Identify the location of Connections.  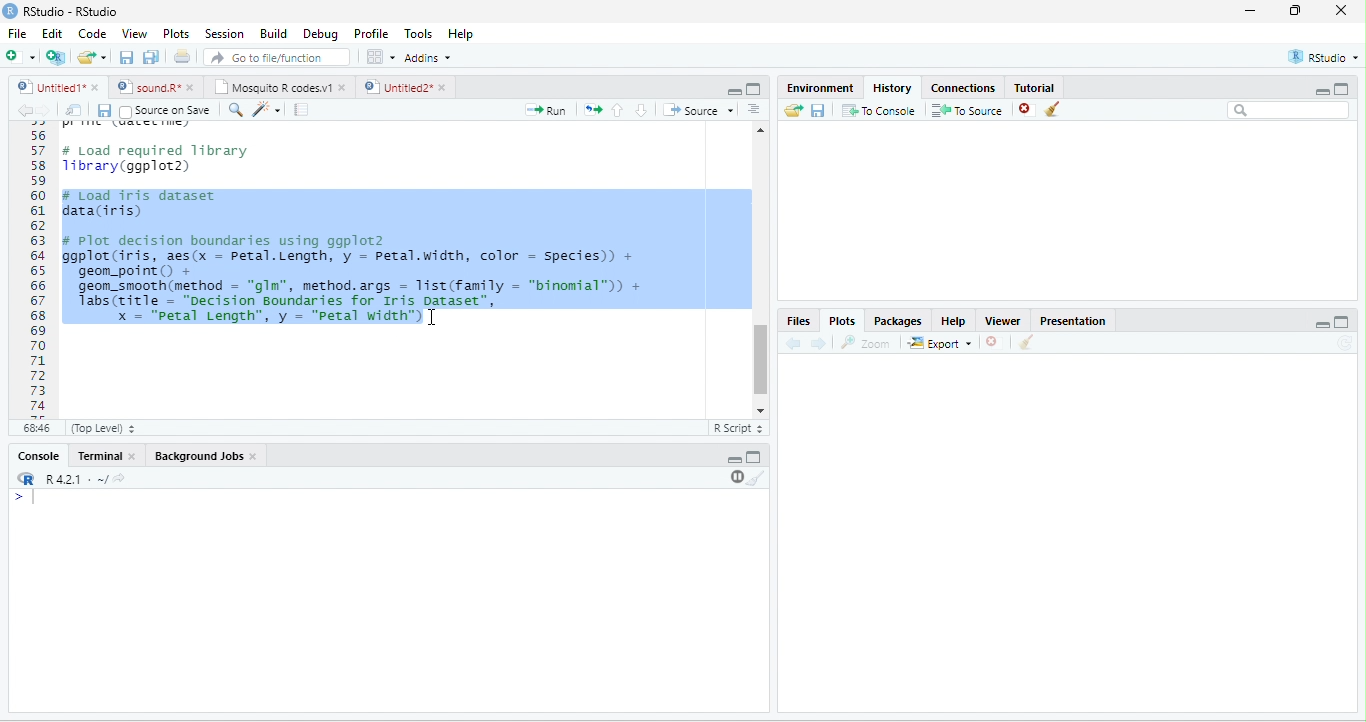
(962, 88).